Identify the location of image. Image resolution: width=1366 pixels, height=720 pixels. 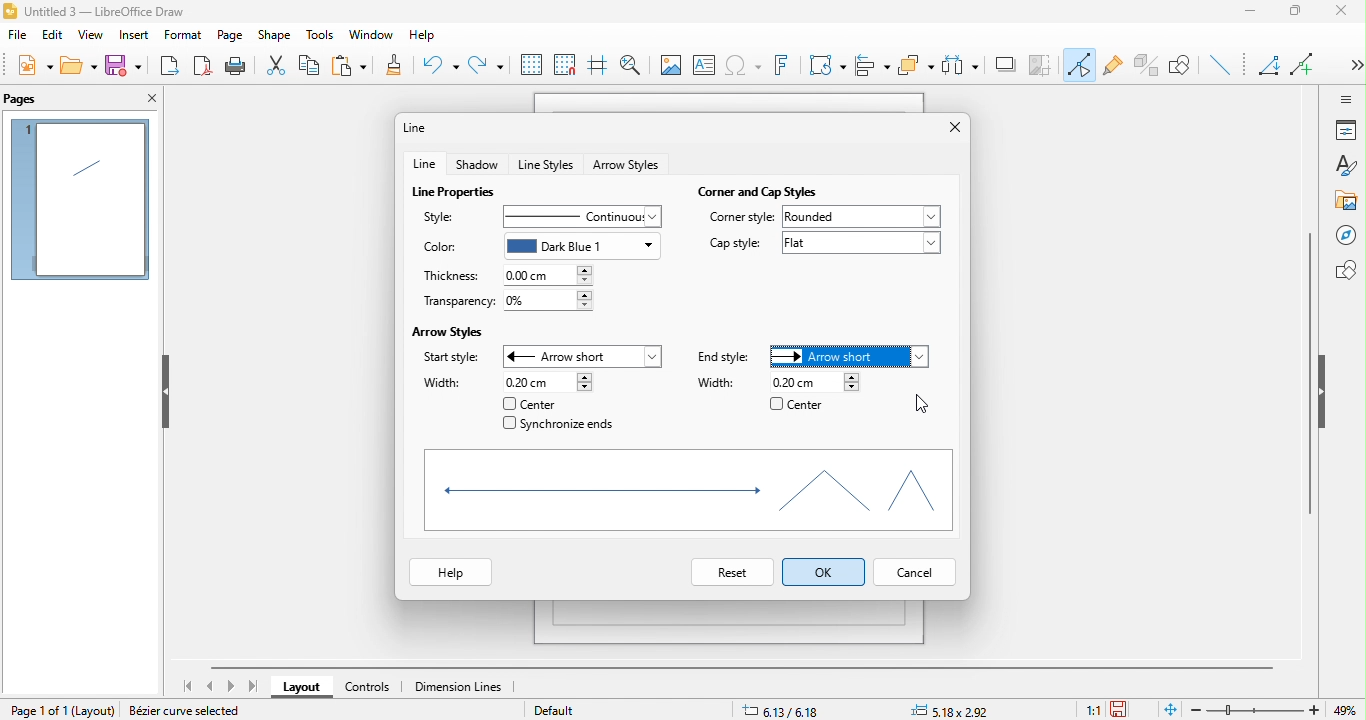
(668, 64).